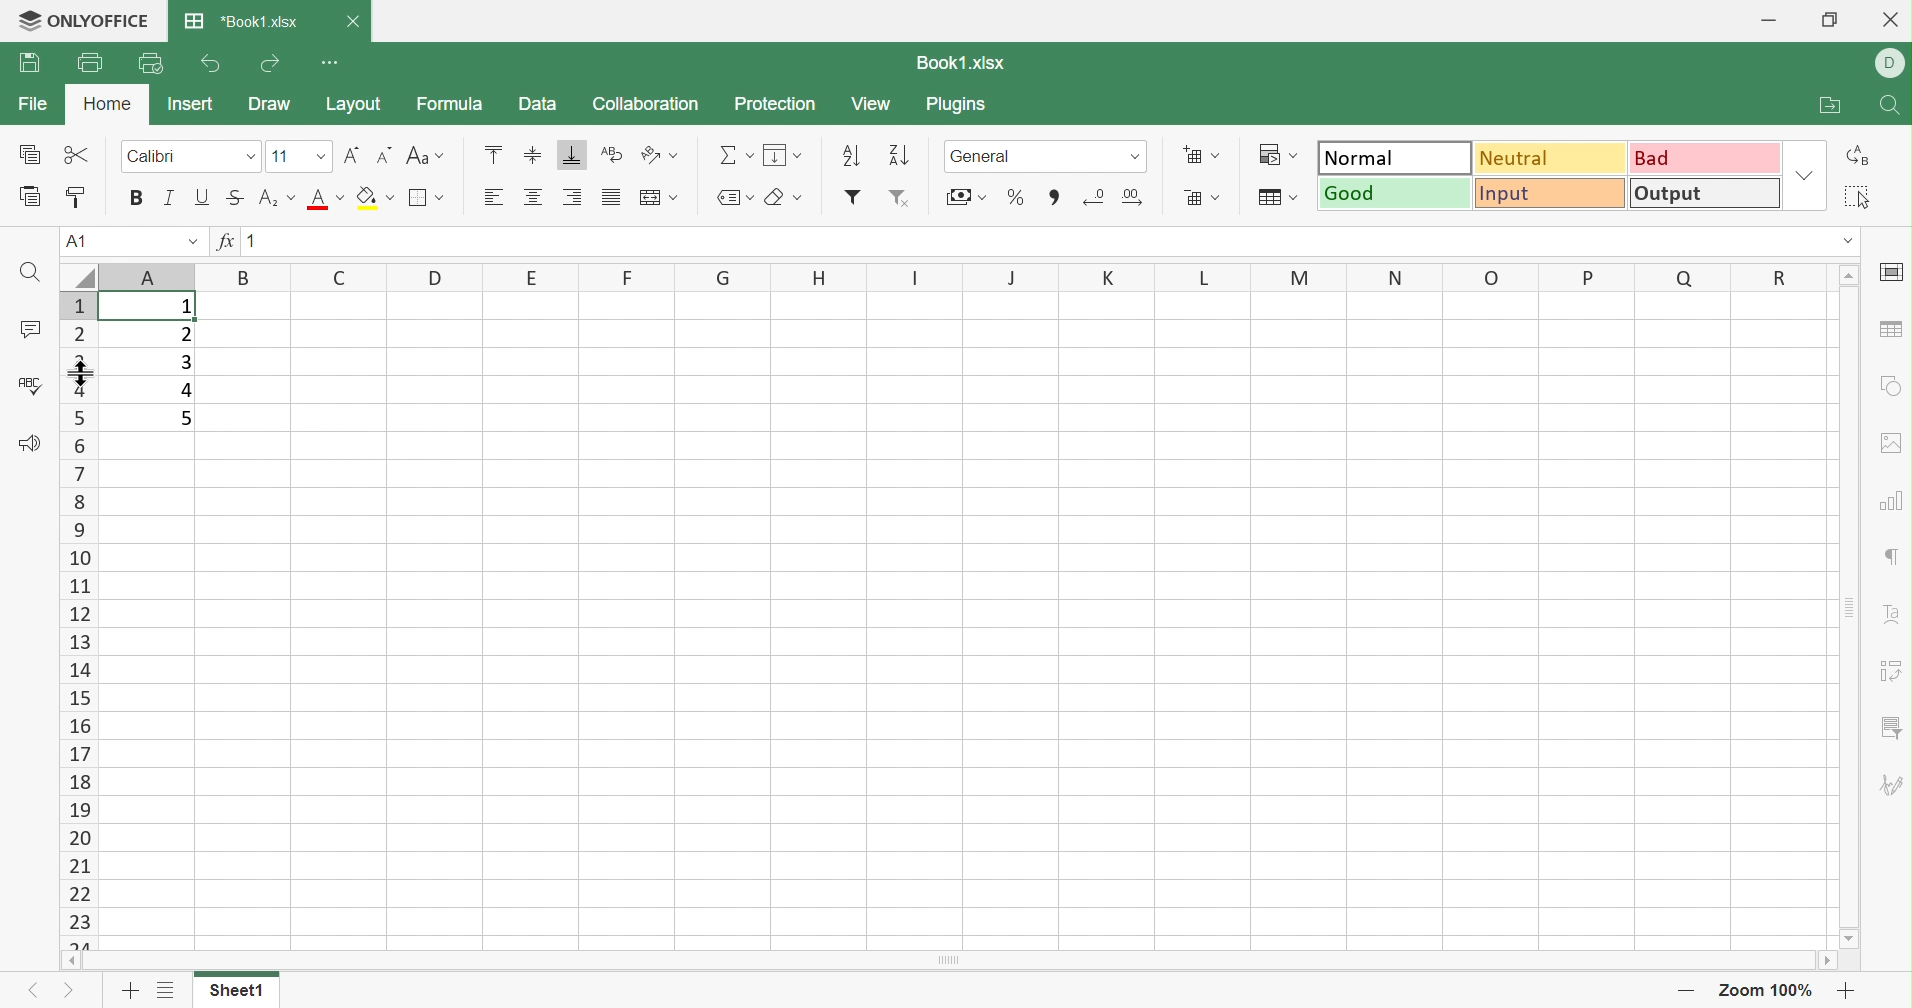 The height and width of the screenshot is (1008, 1912). Describe the element at coordinates (850, 153) in the screenshot. I see `Ascending order` at that location.